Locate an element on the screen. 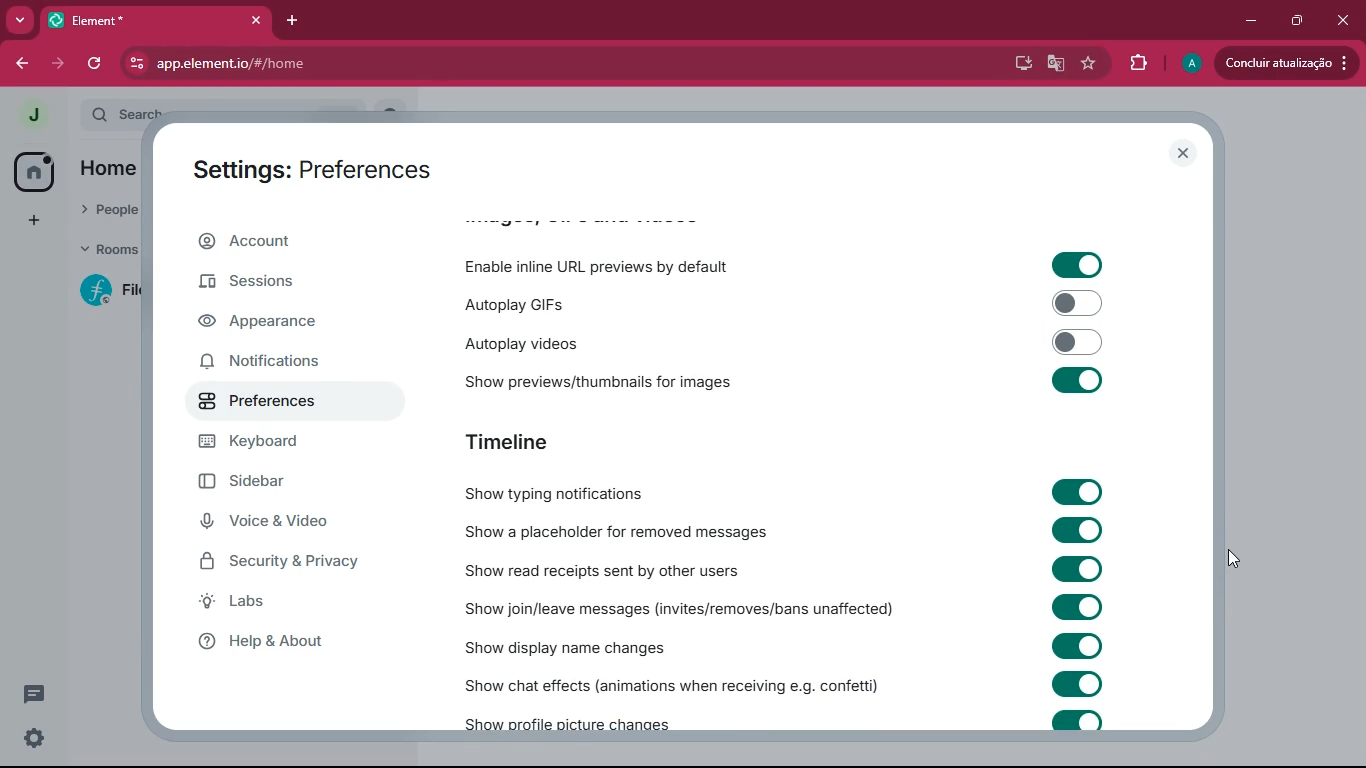  minimize is located at coordinates (1252, 20).